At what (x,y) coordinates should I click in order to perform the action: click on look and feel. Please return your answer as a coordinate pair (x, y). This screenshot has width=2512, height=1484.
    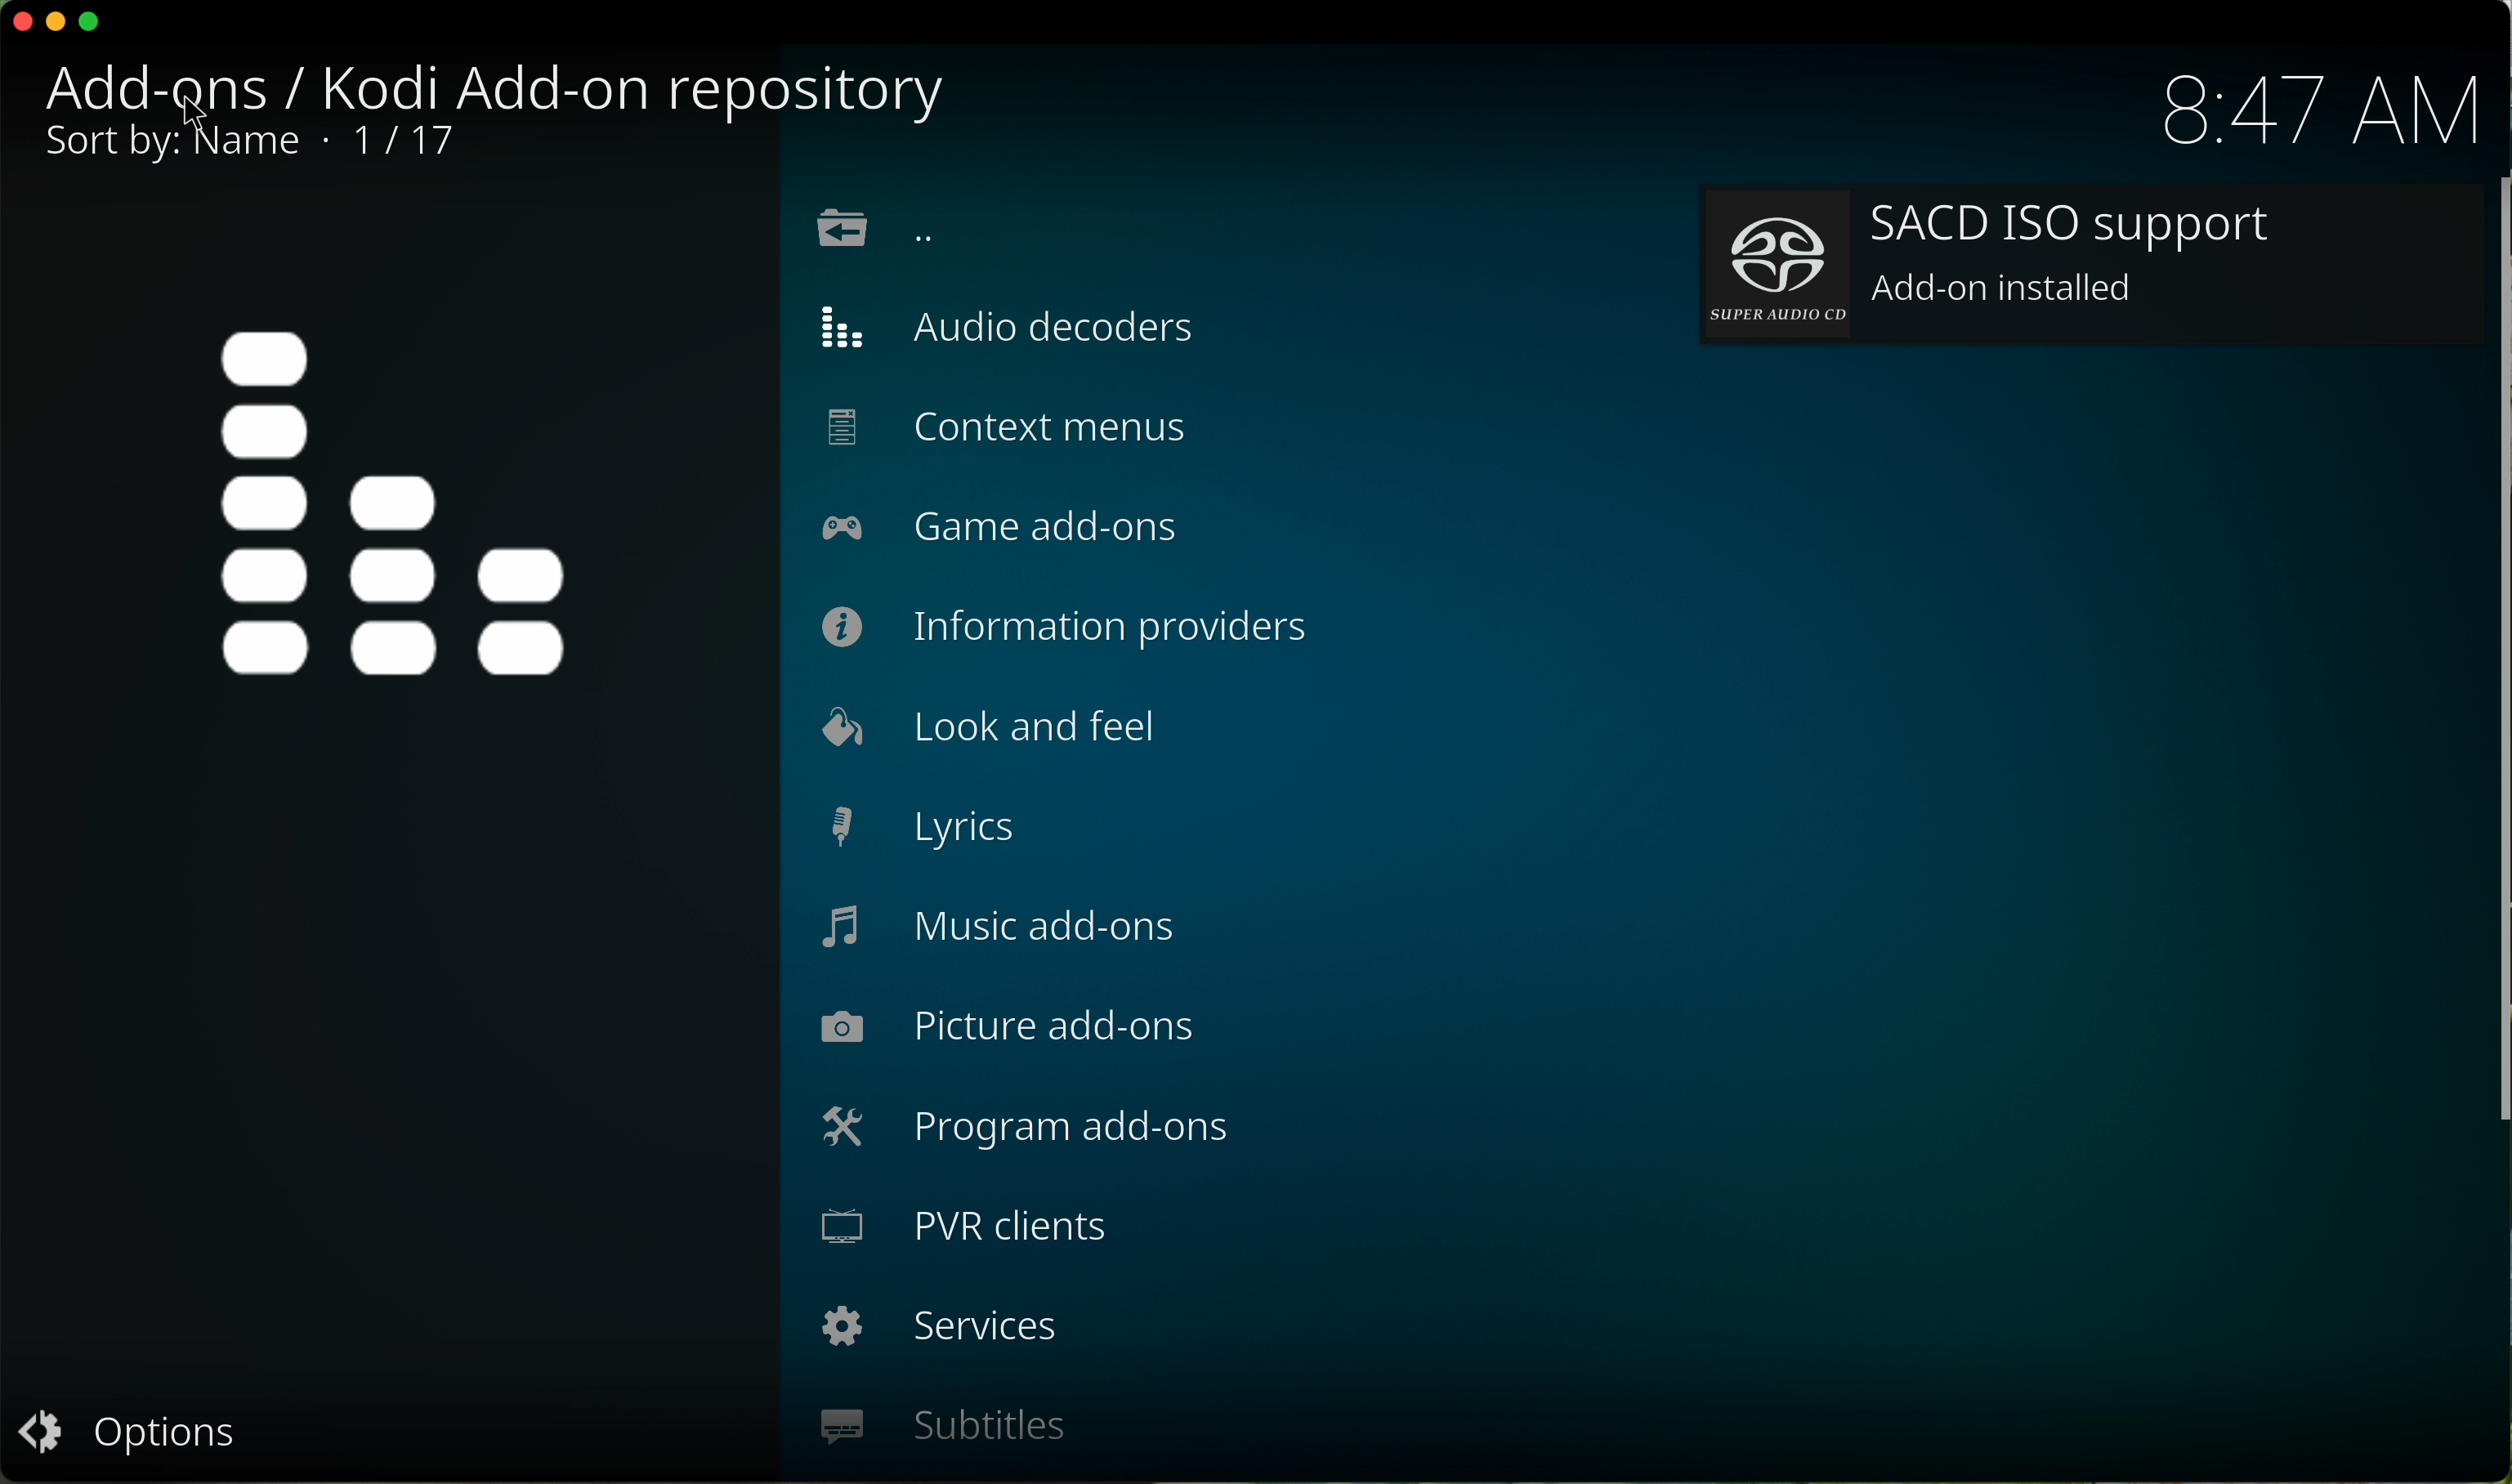
    Looking at the image, I should click on (981, 727).